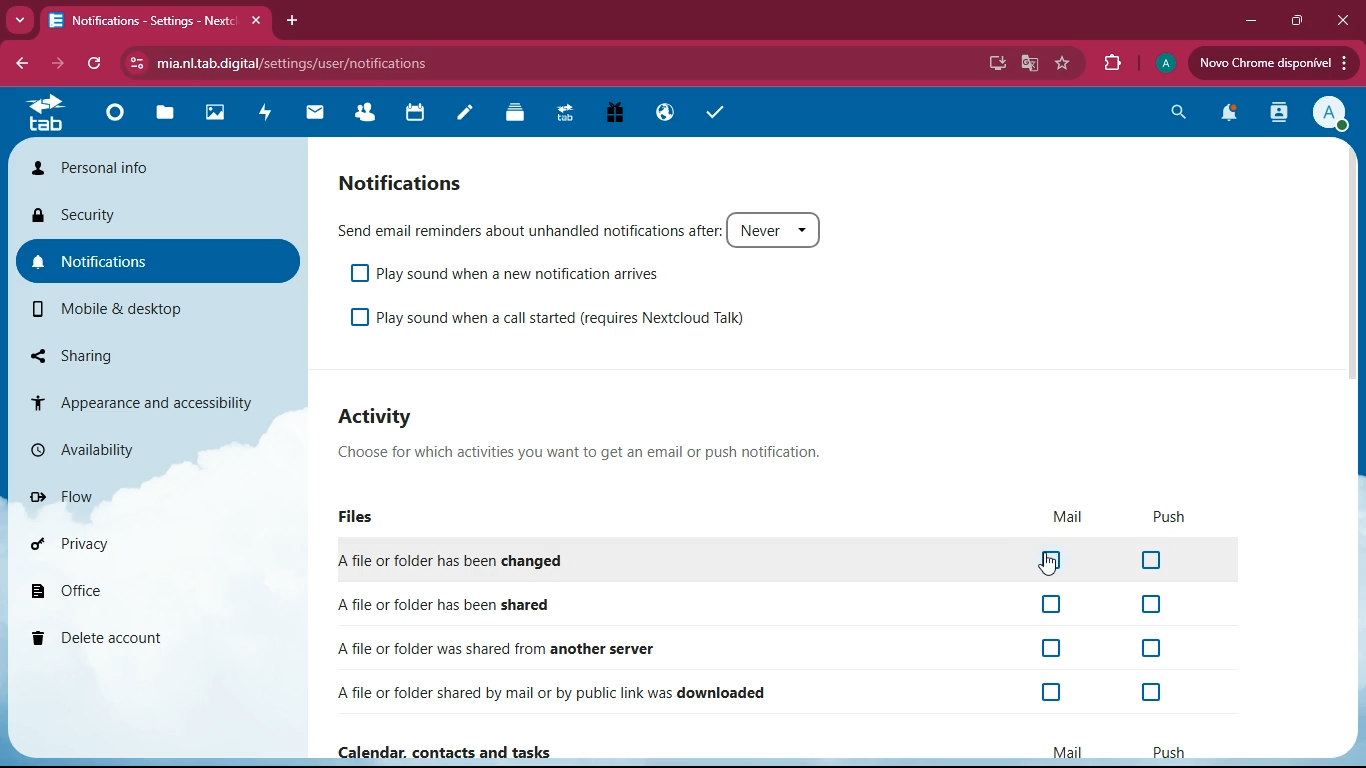  I want to click on delete, so click(105, 637).